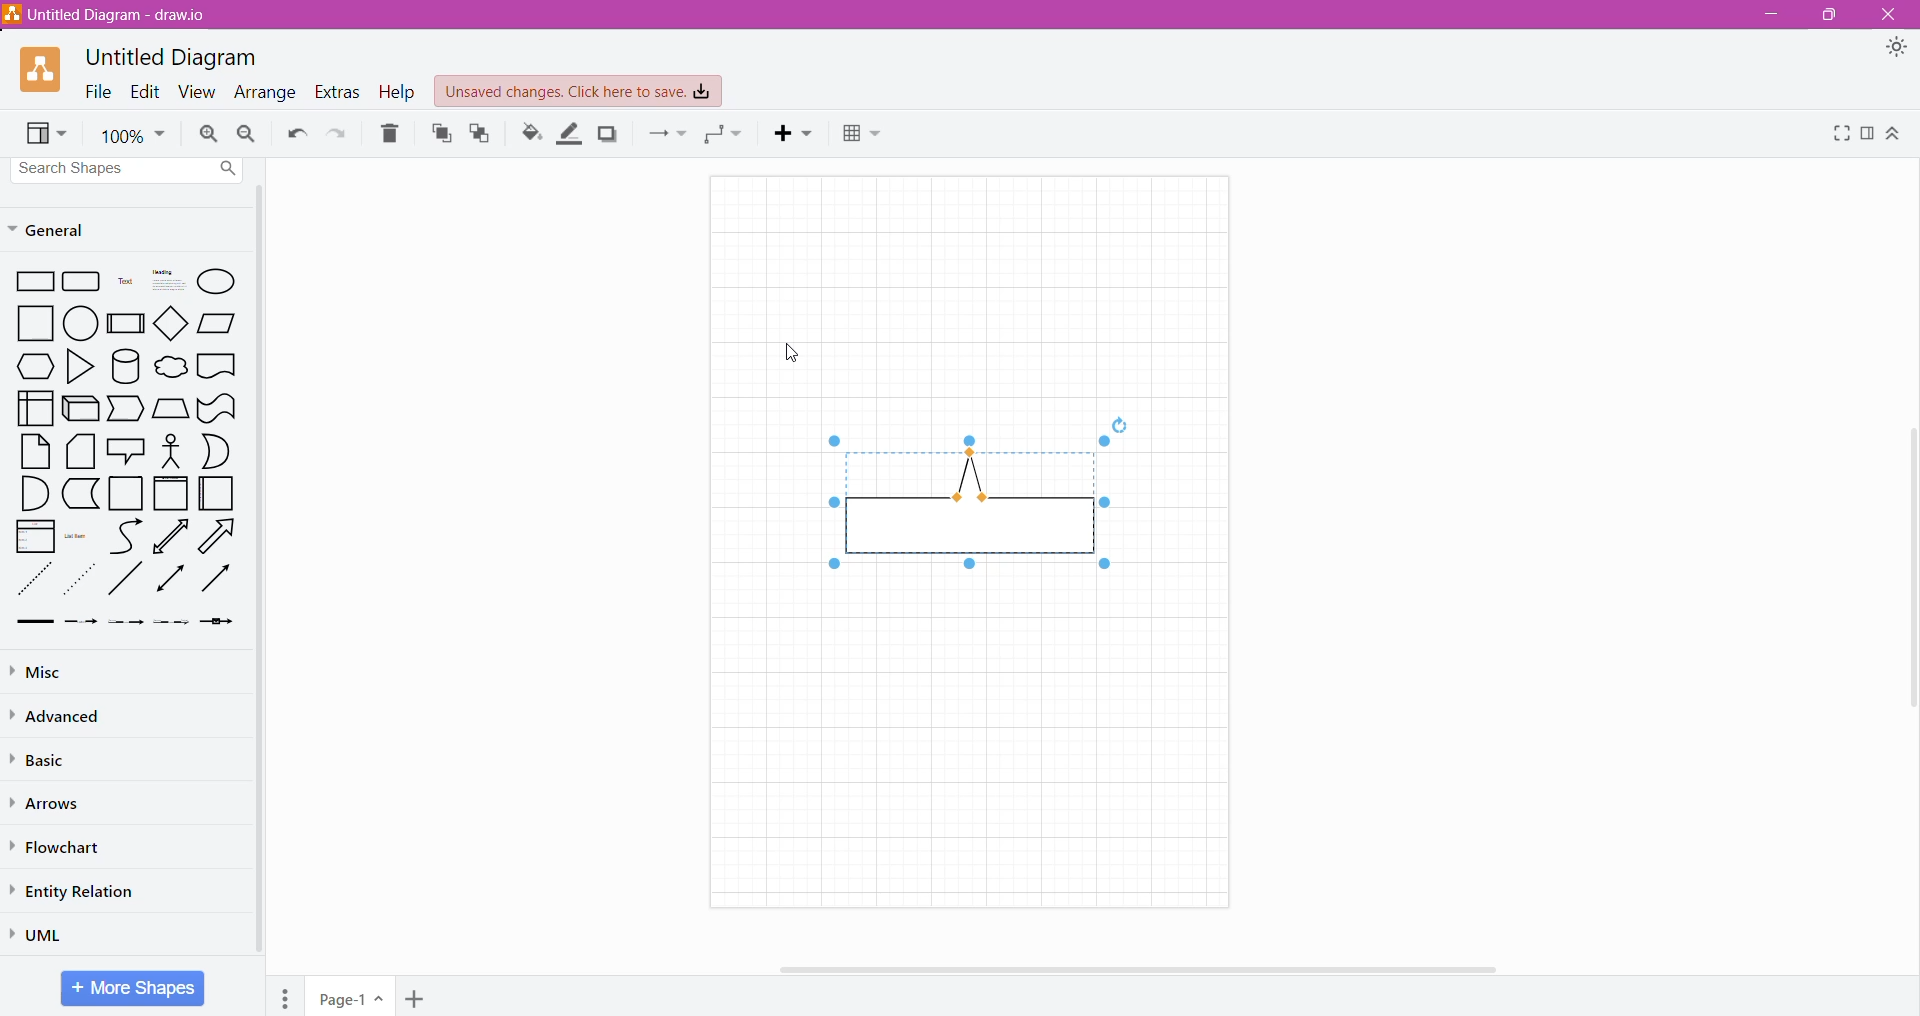  What do you see at coordinates (1827, 15) in the screenshot?
I see `Restore Down` at bounding box center [1827, 15].